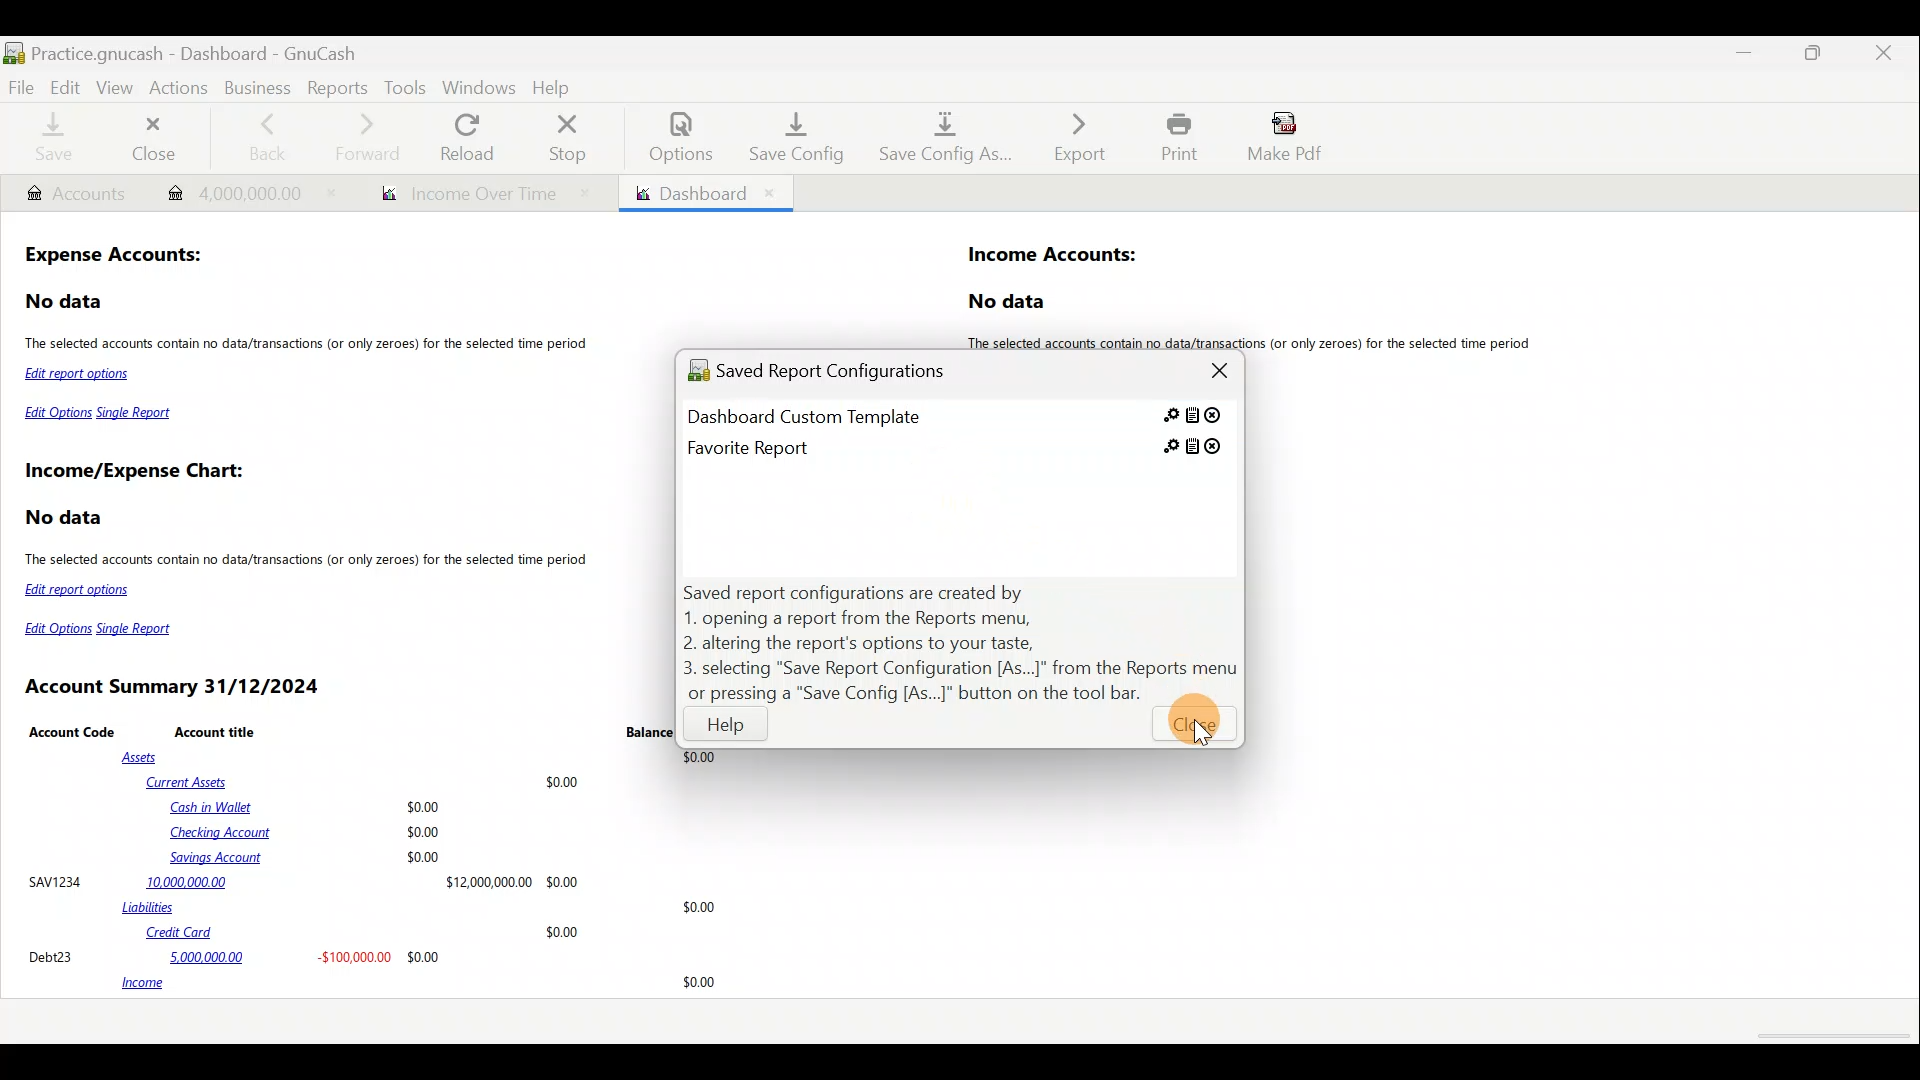 The image size is (1920, 1080). Describe the element at coordinates (1192, 729) in the screenshot. I see `Close` at that location.